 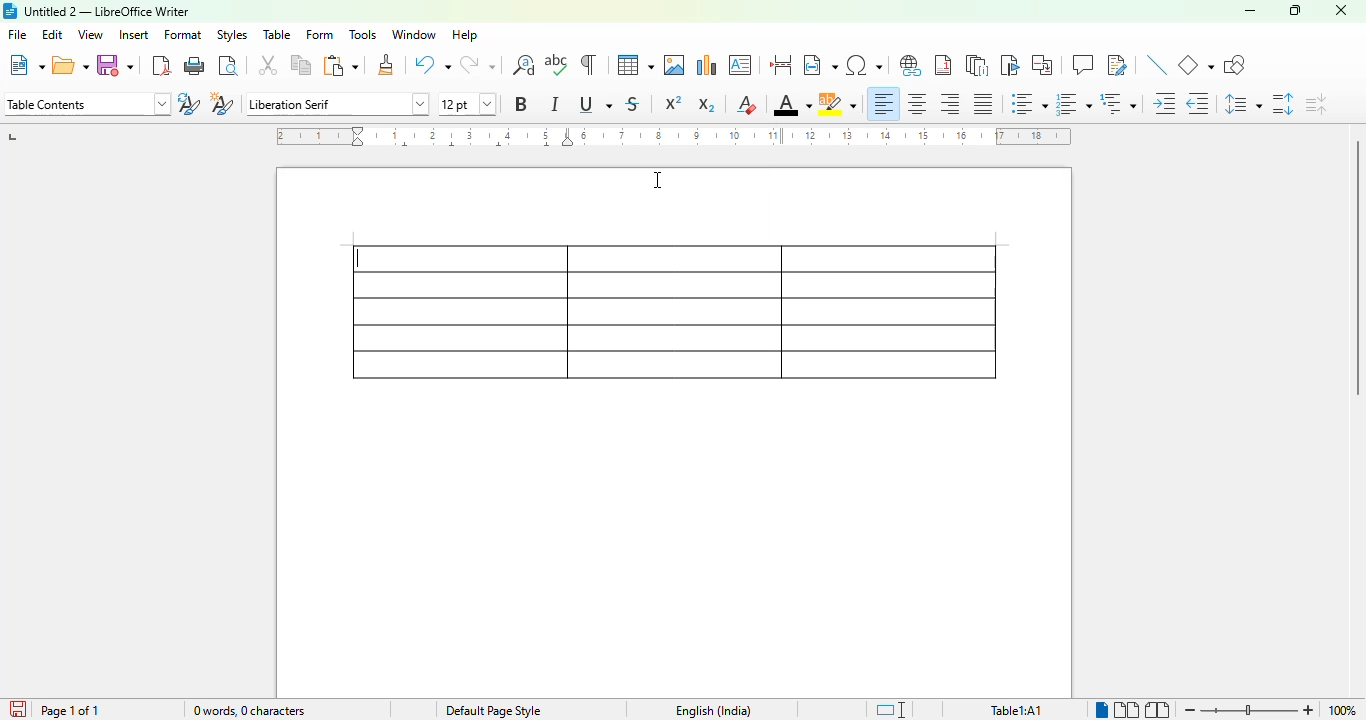 What do you see at coordinates (522, 104) in the screenshot?
I see `bold` at bounding box center [522, 104].